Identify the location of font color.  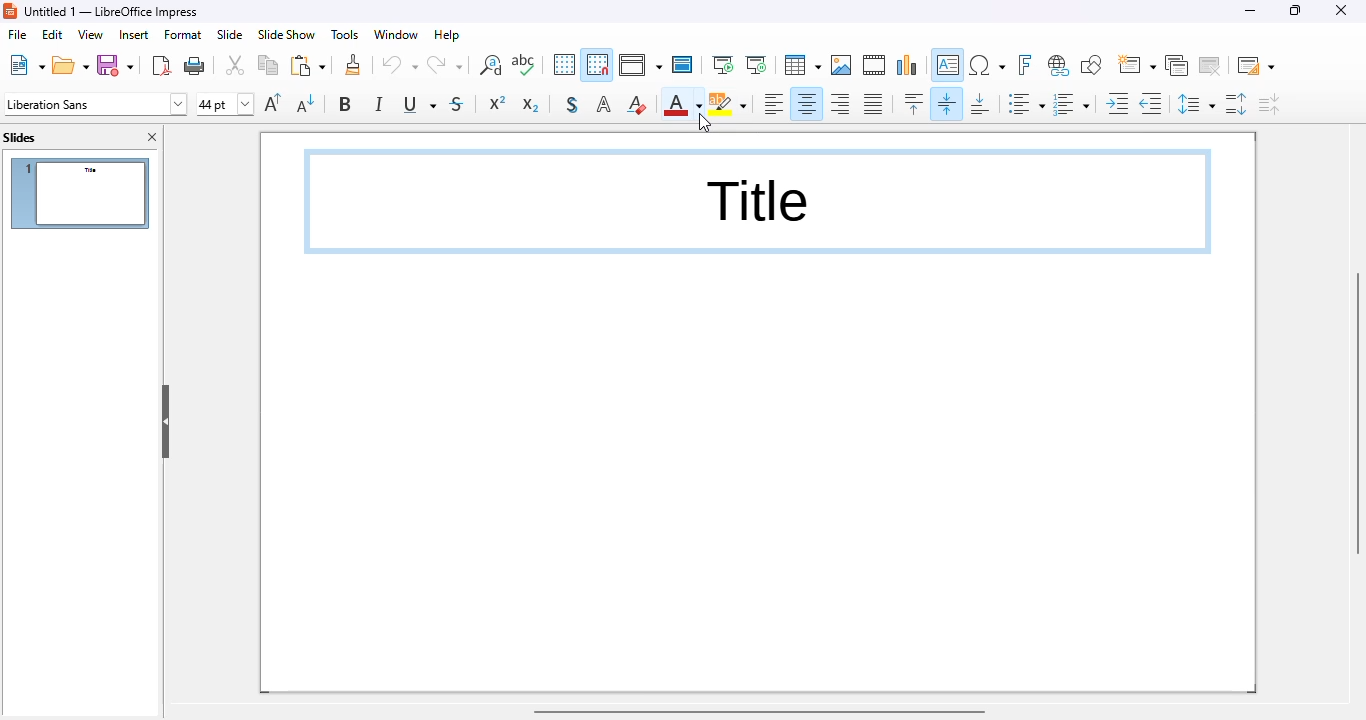
(683, 103).